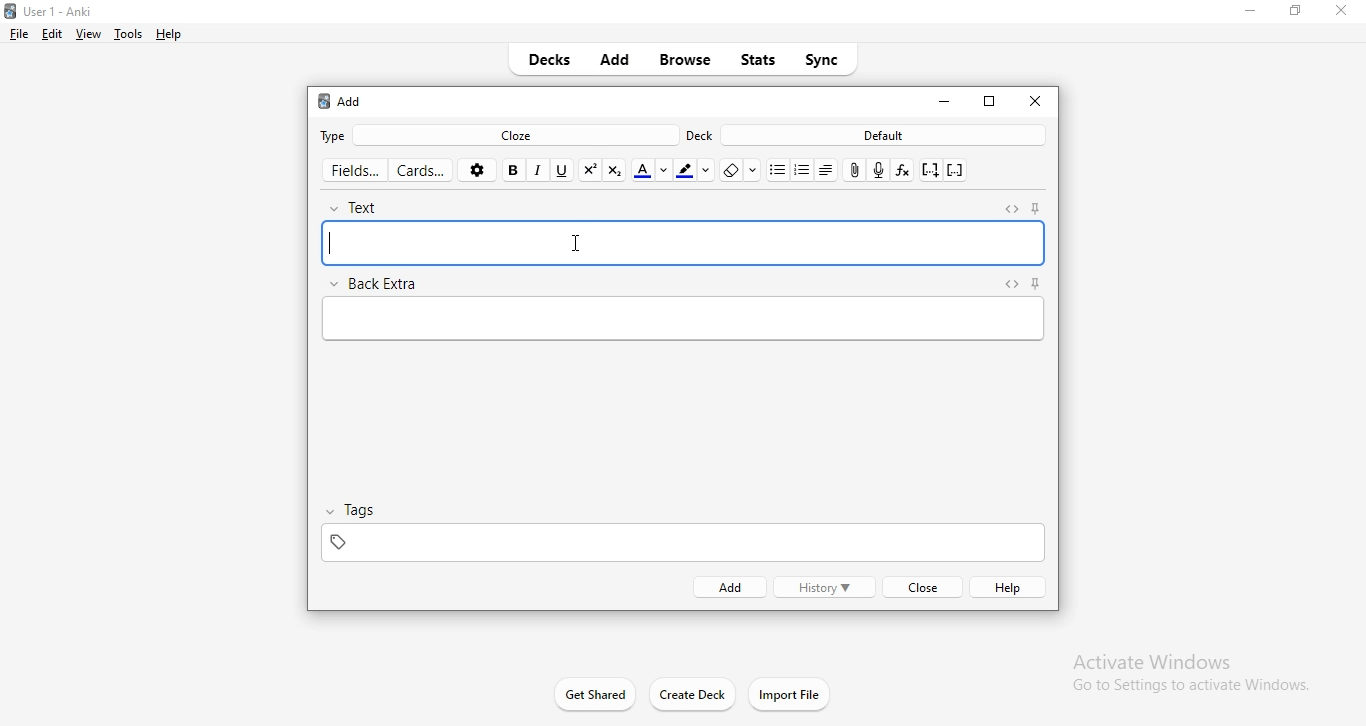  I want to click on italics, so click(540, 170).